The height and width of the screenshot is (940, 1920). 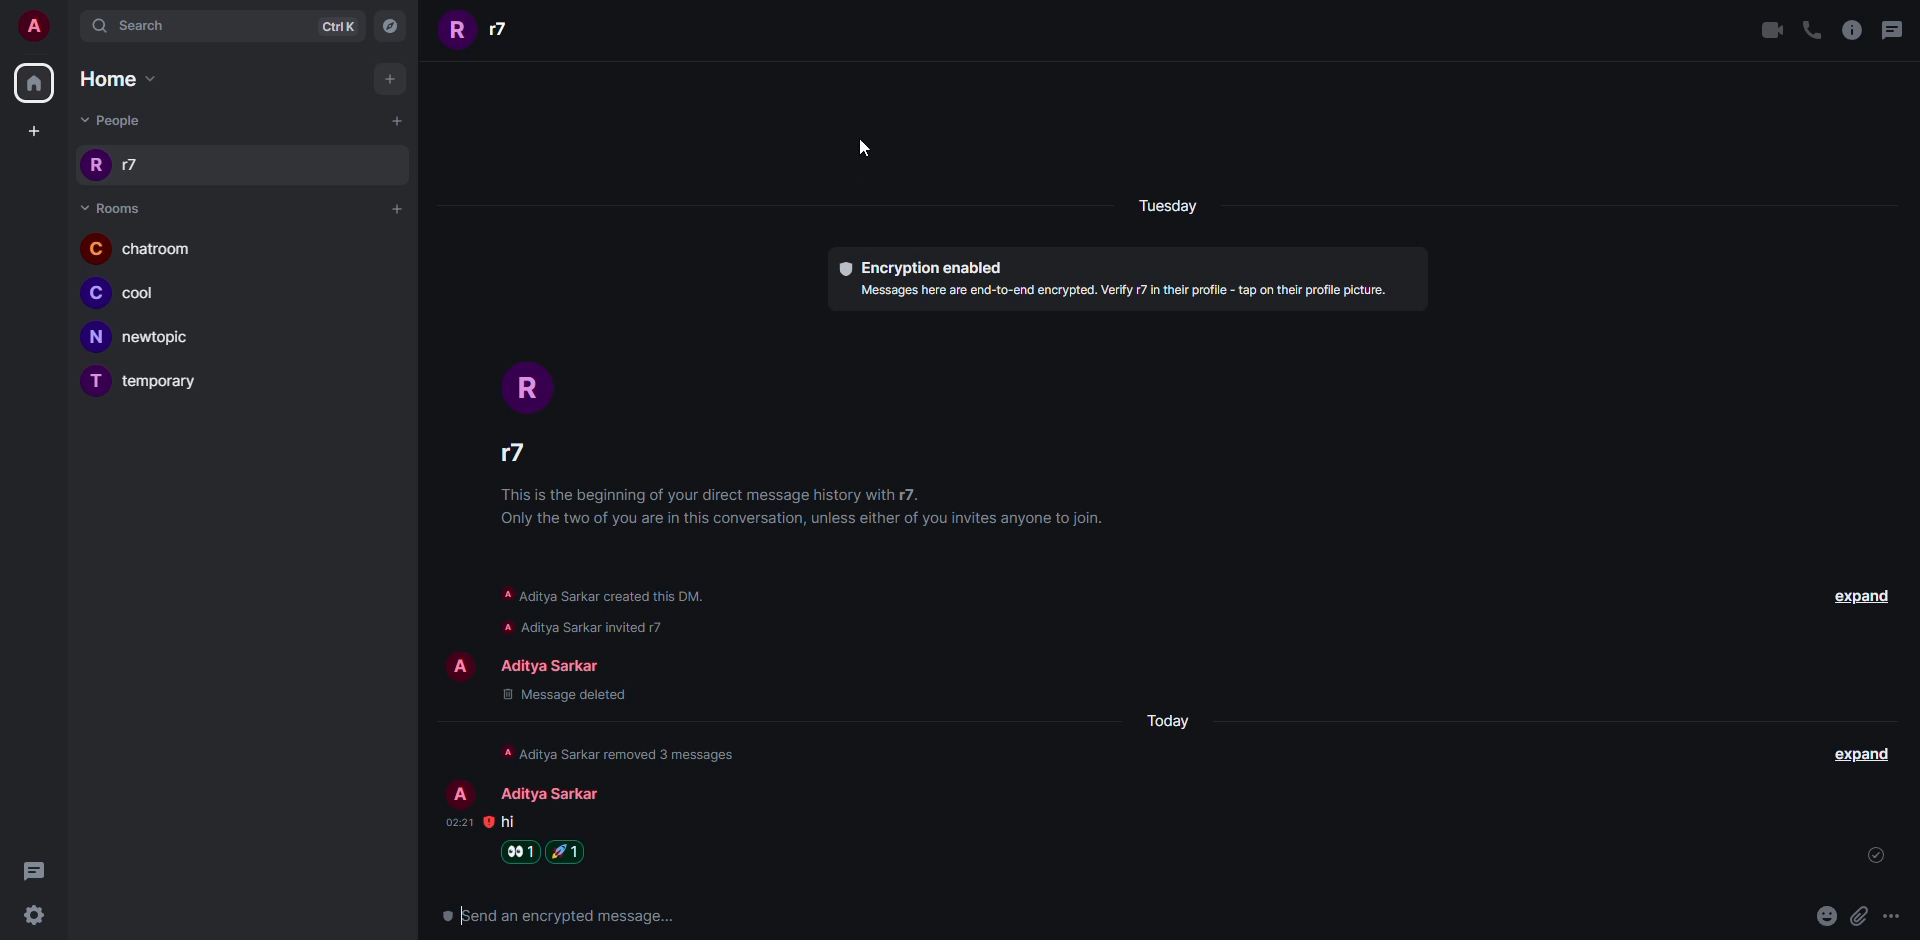 What do you see at coordinates (1772, 29) in the screenshot?
I see `video call` at bounding box center [1772, 29].